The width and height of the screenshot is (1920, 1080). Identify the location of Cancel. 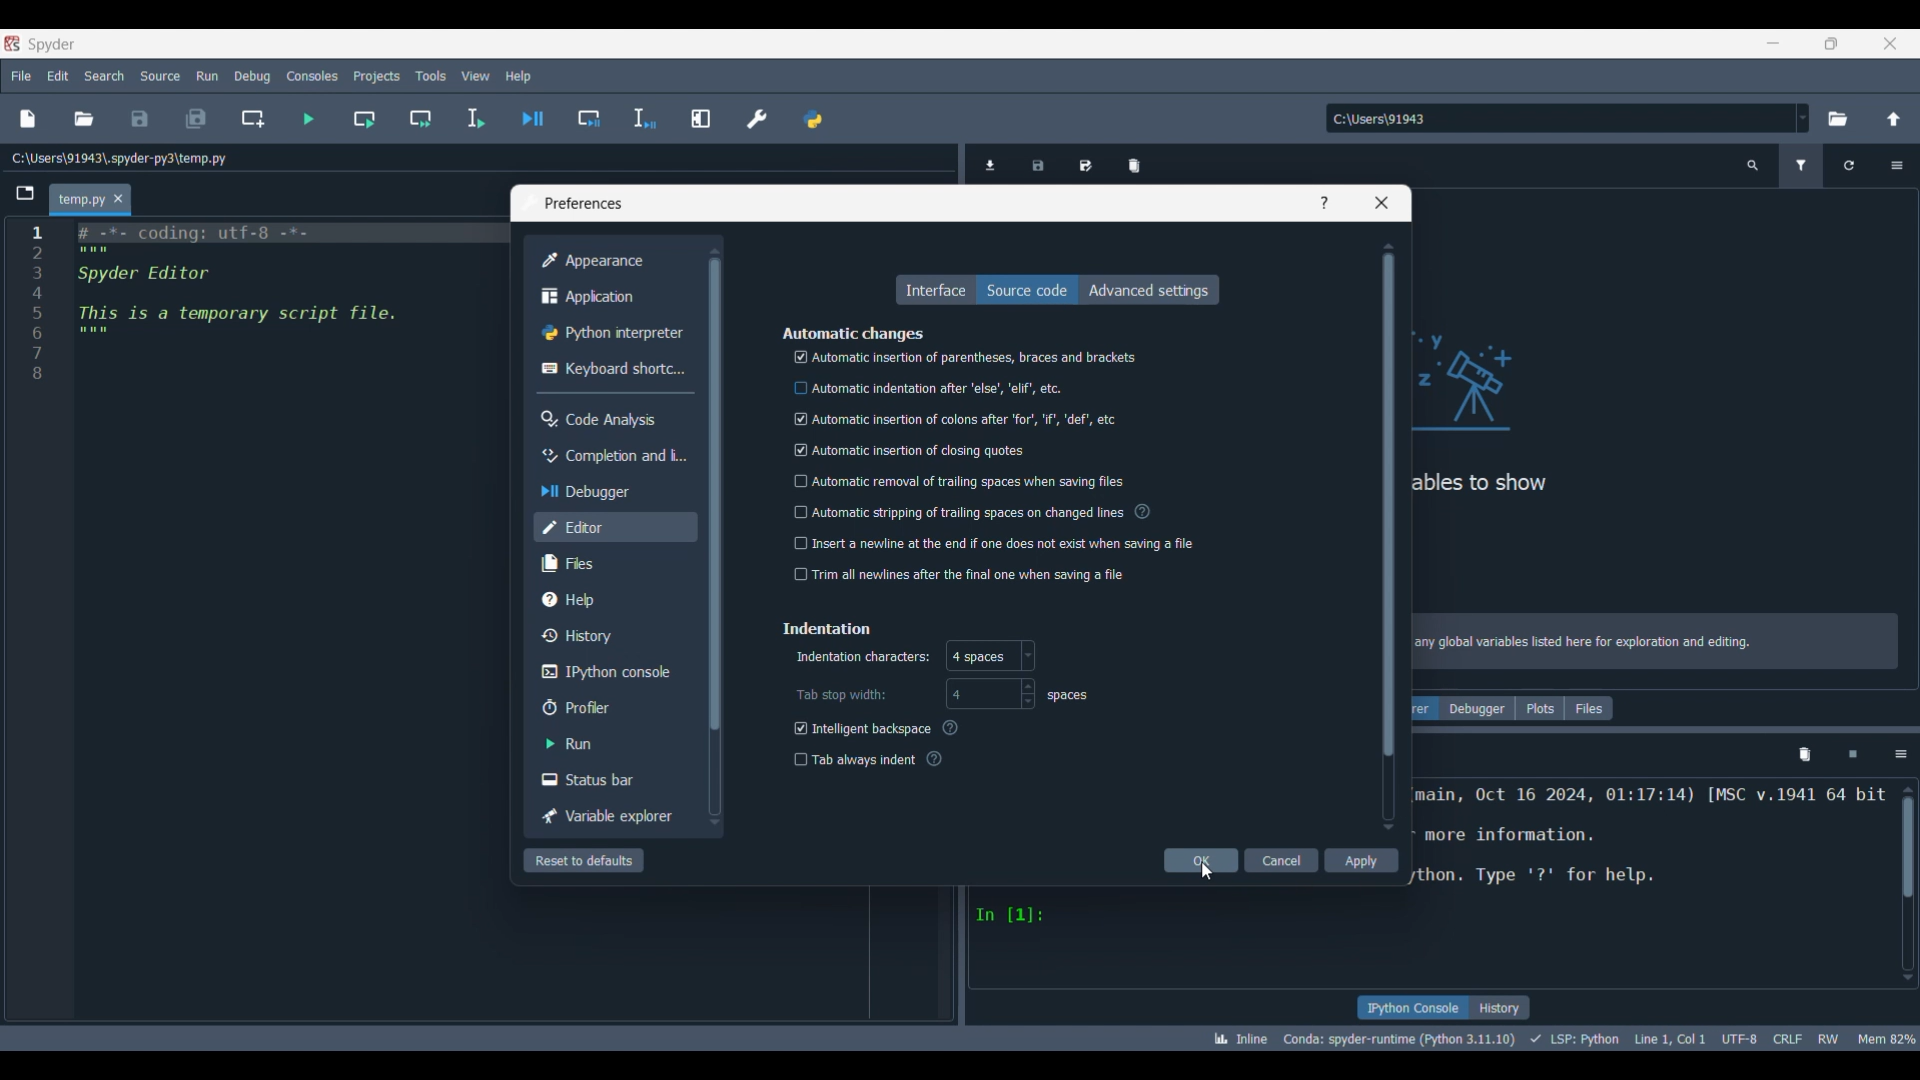
(1281, 860).